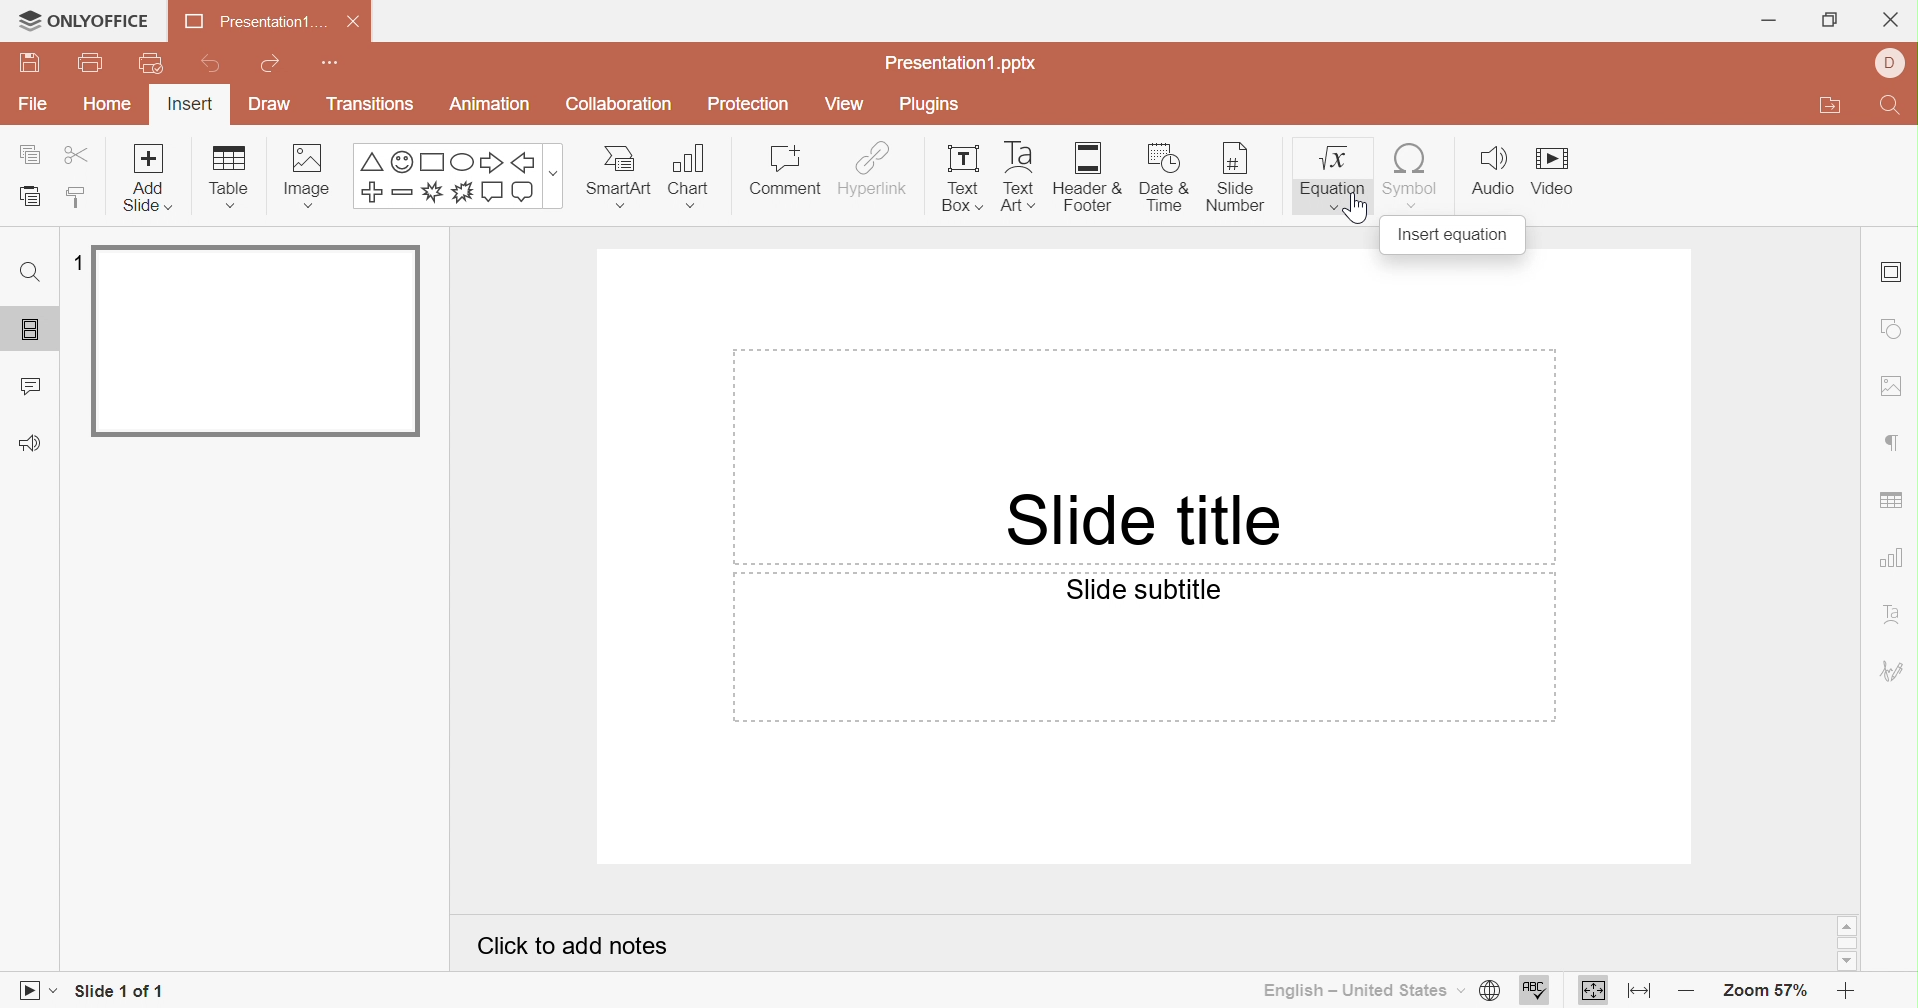  Describe the element at coordinates (1835, 19) in the screenshot. I see `Restore Down` at that location.